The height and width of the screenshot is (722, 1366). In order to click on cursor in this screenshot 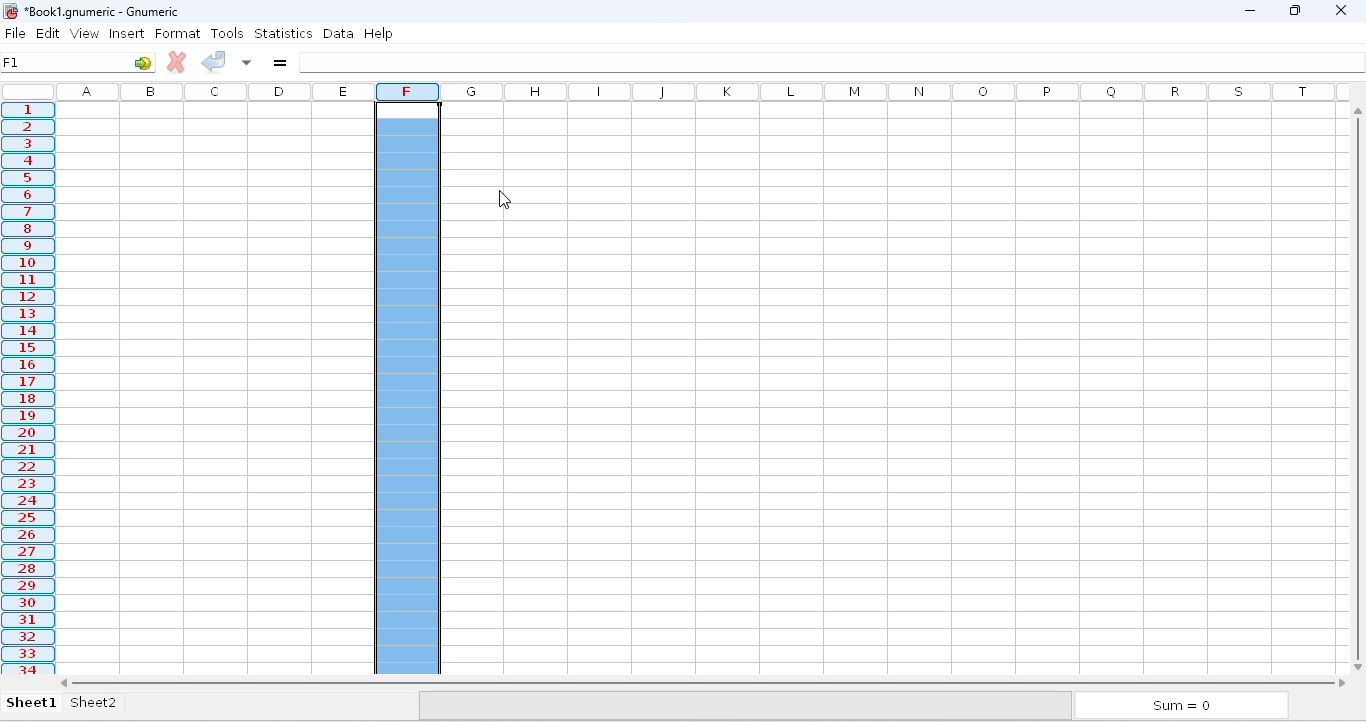, I will do `click(502, 199)`.